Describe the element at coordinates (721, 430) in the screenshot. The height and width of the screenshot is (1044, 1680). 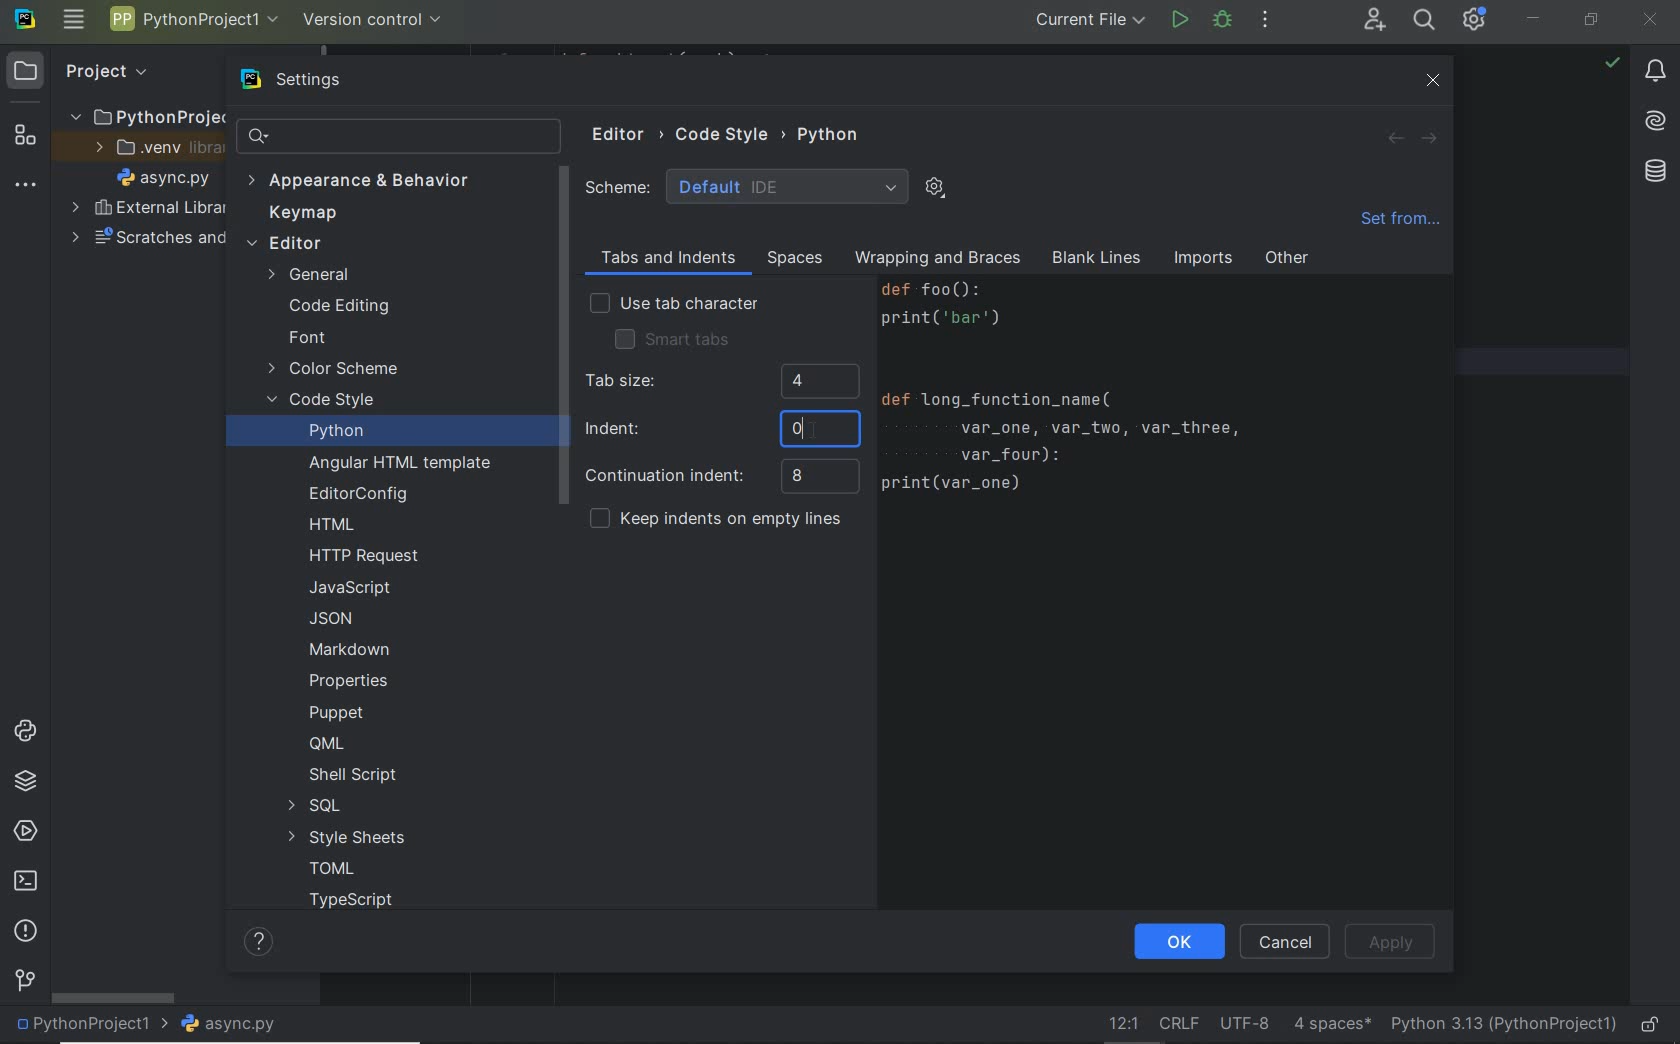
I see `Typing in Indent` at that location.